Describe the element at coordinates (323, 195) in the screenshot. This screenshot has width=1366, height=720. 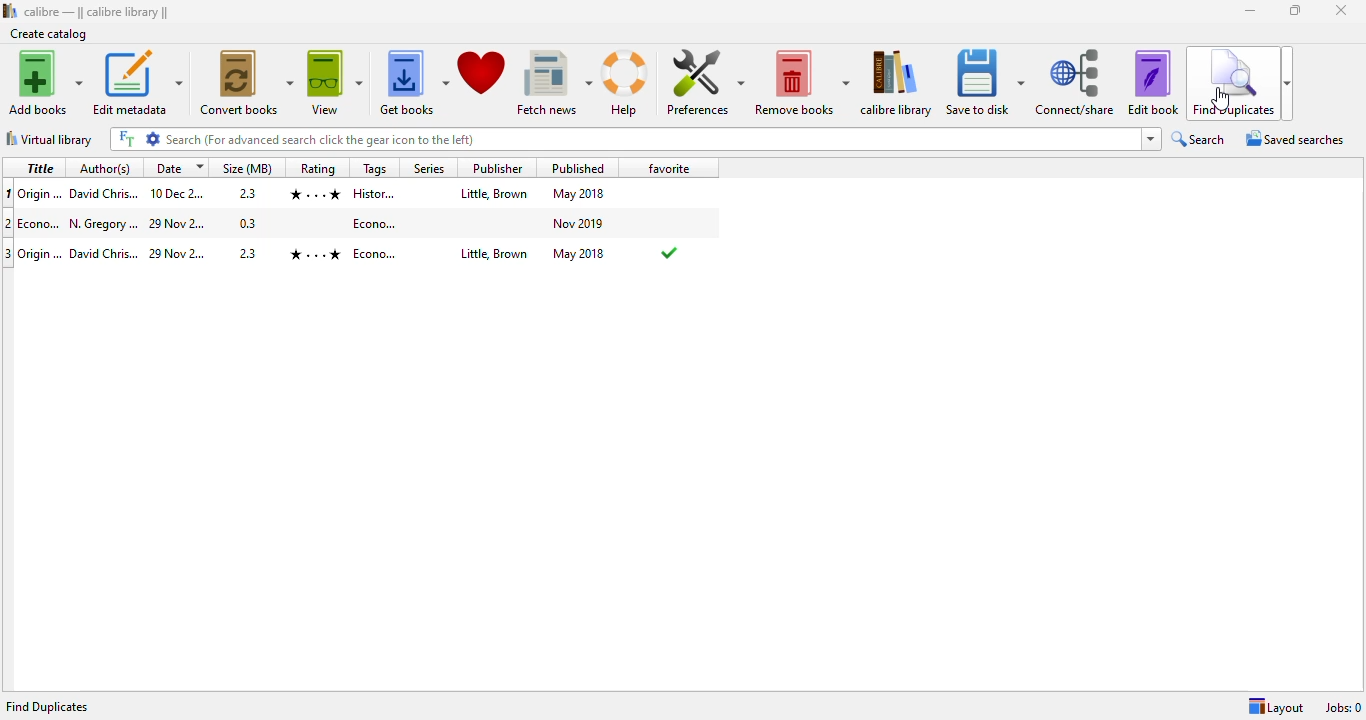
I see `Origin...David Chris...10 Dec 2...2.3 History... Little, Brown May 2018` at that location.